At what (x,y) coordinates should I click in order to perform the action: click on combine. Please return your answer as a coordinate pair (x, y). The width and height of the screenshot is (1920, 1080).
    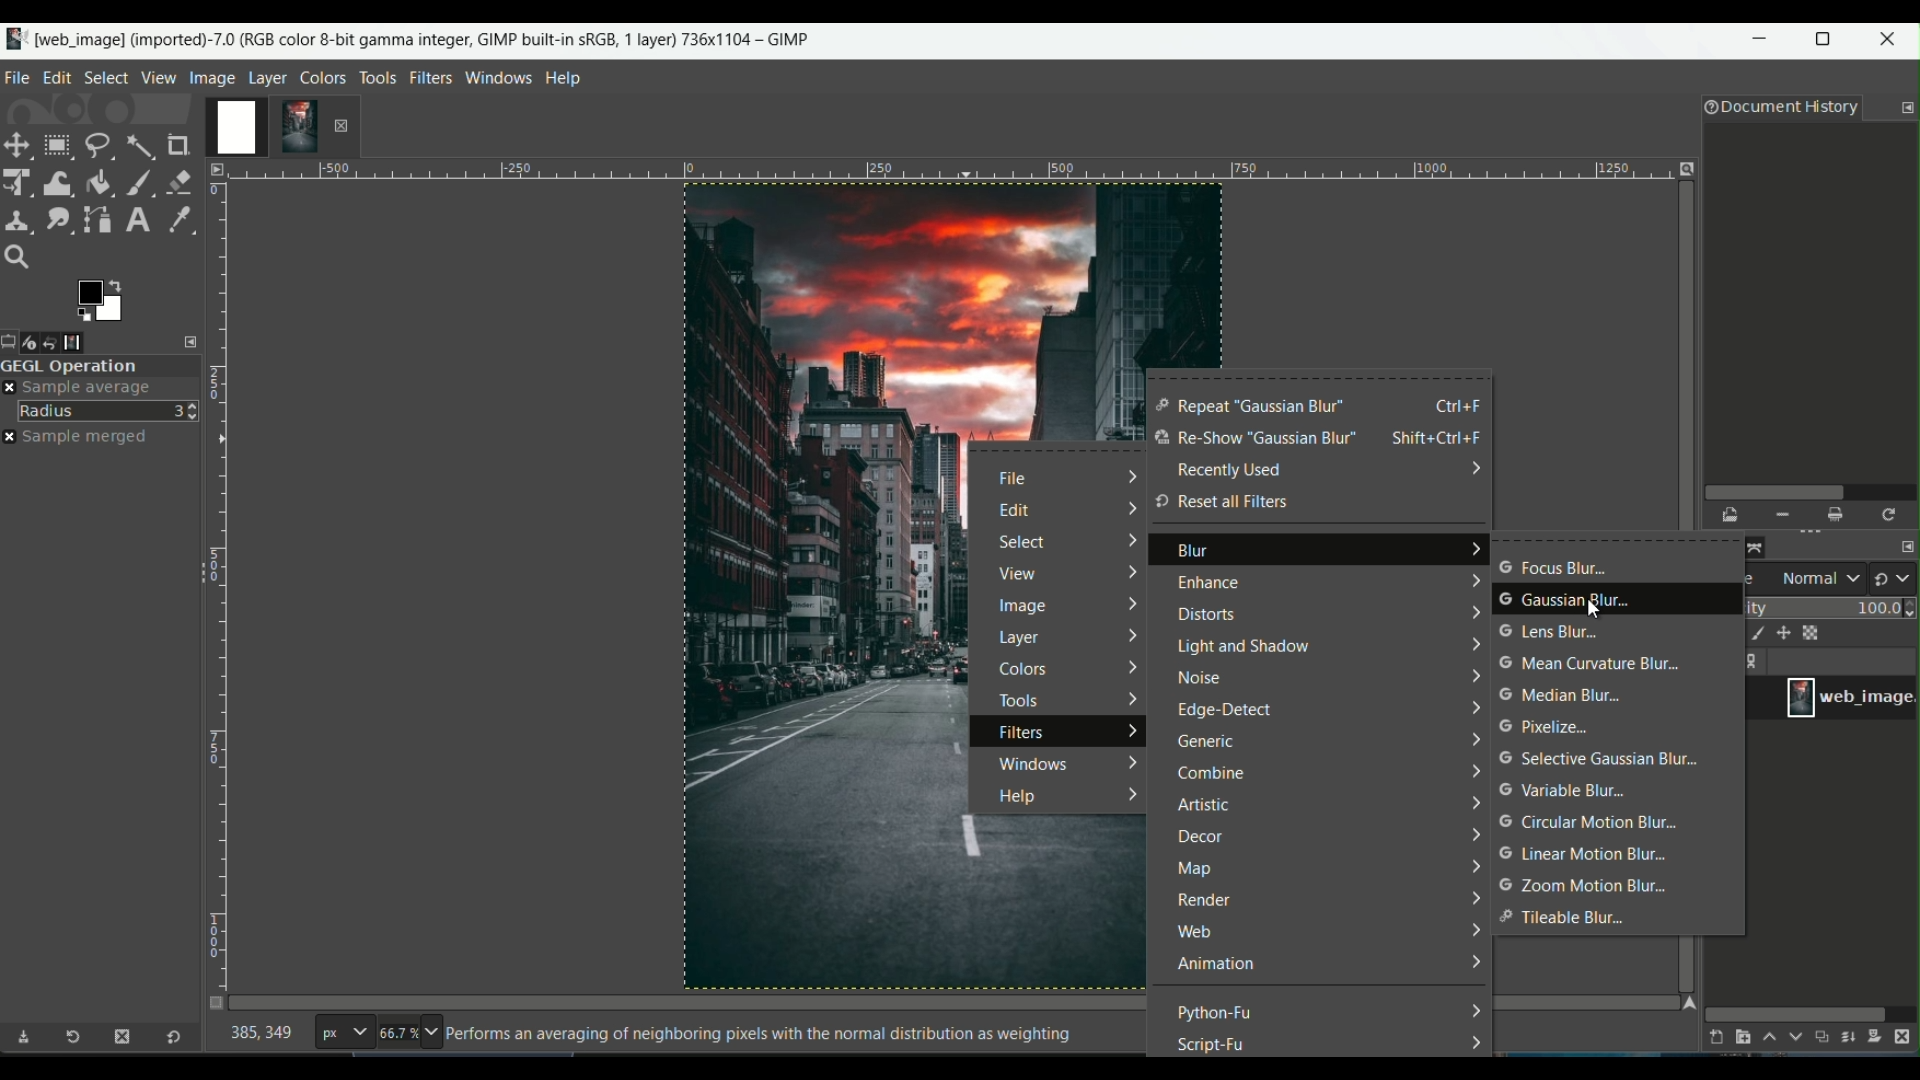
    Looking at the image, I should click on (1213, 774).